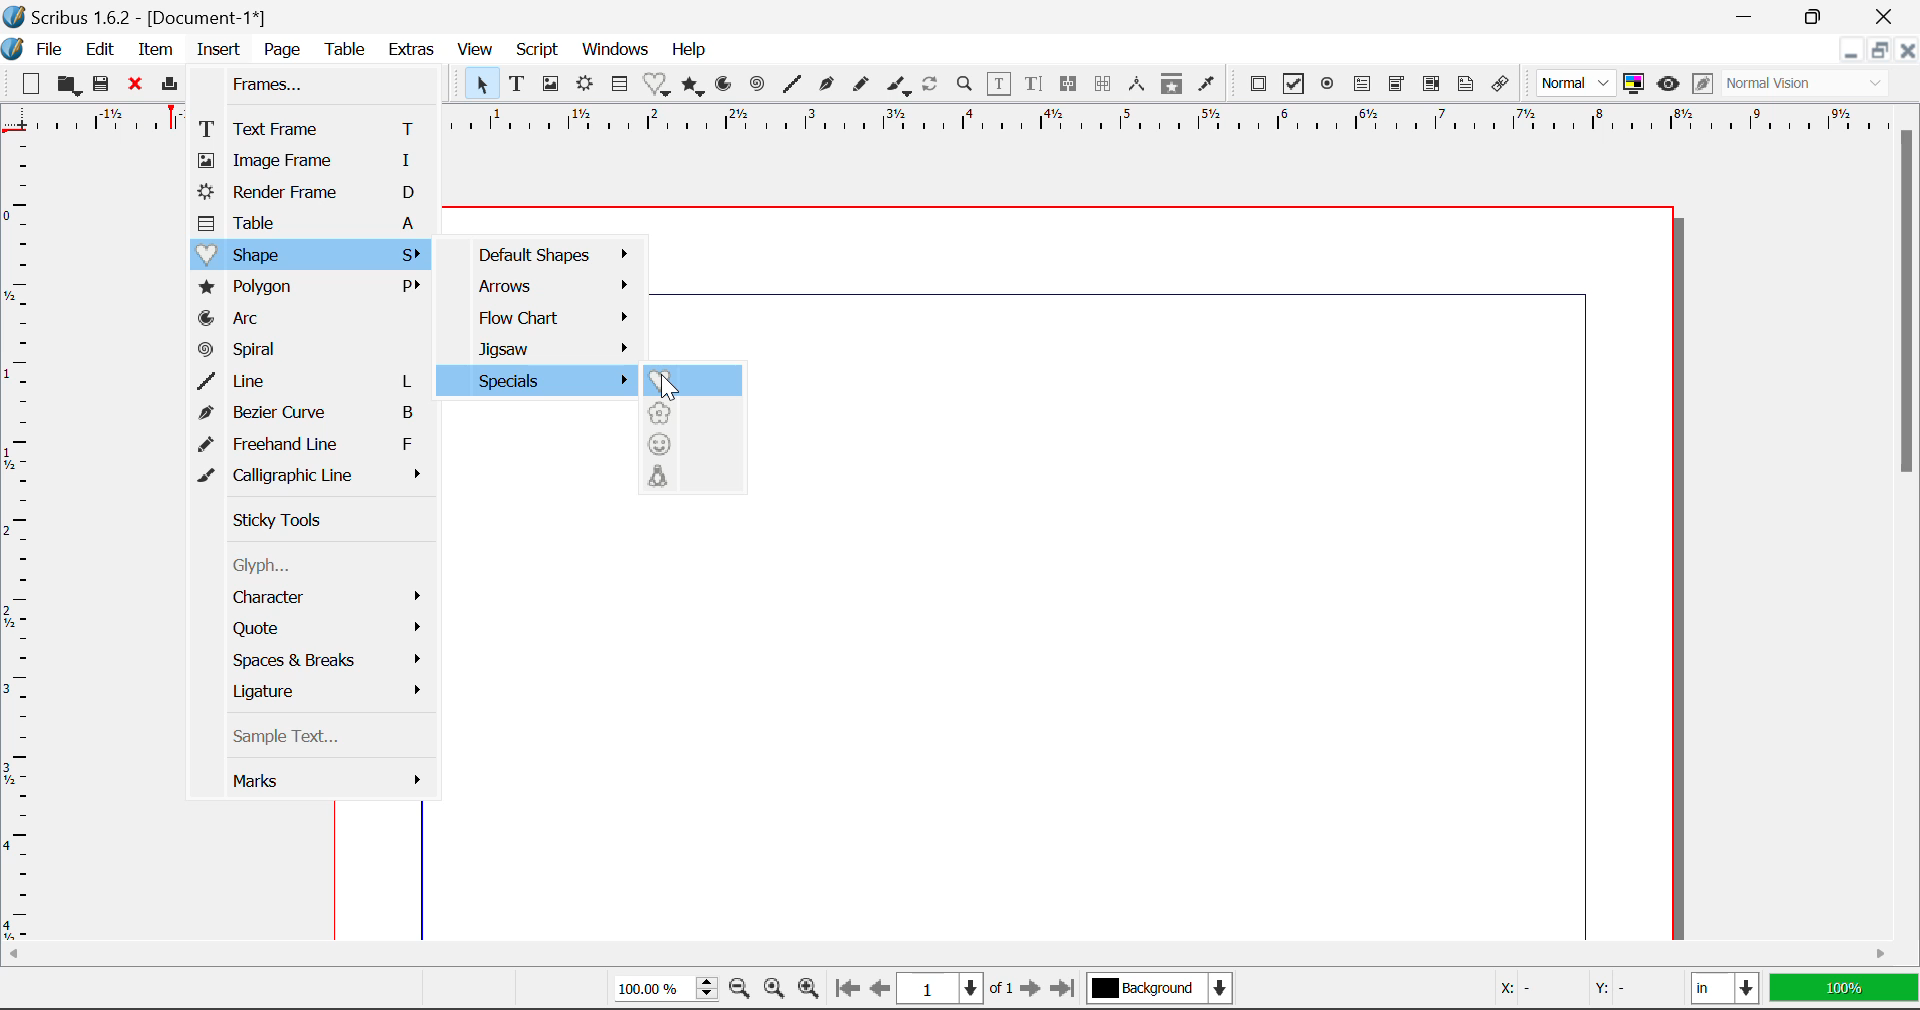 The width and height of the screenshot is (1920, 1010). I want to click on Zoom to 100%, so click(772, 991).